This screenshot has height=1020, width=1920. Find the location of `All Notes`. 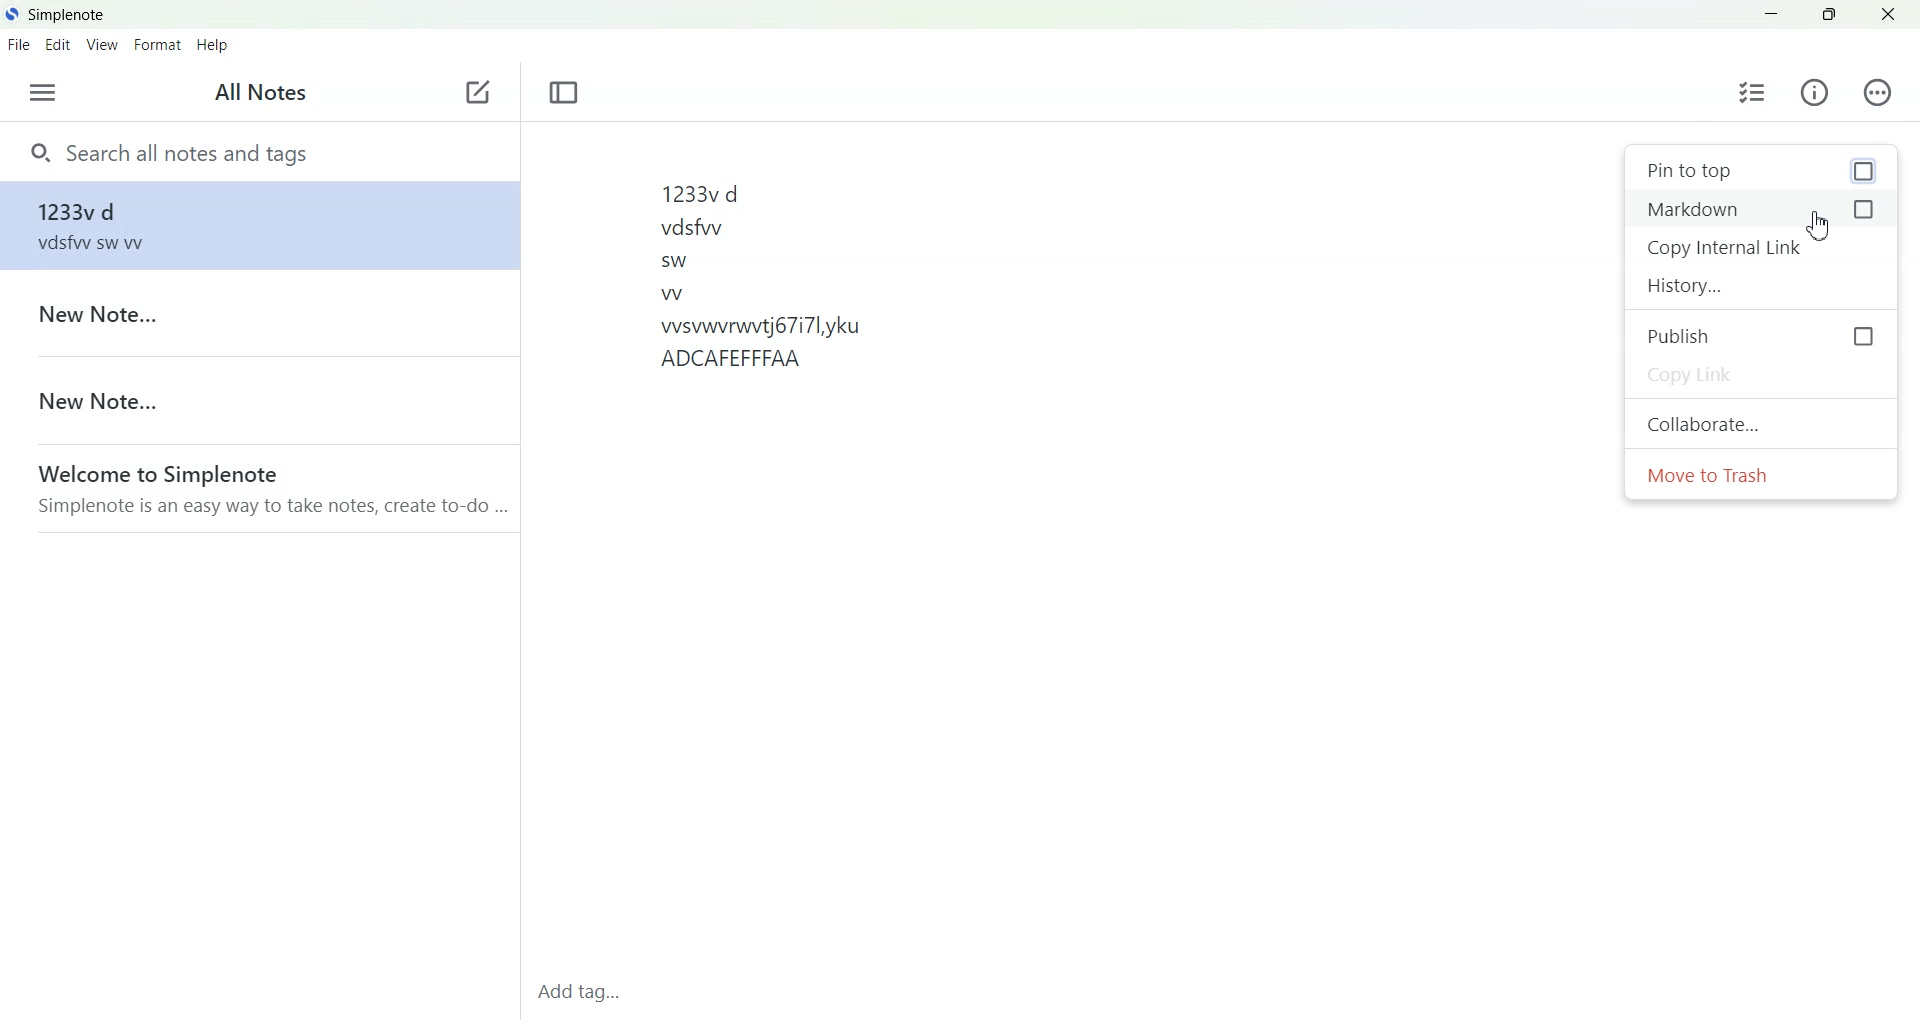

All Notes is located at coordinates (255, 94).